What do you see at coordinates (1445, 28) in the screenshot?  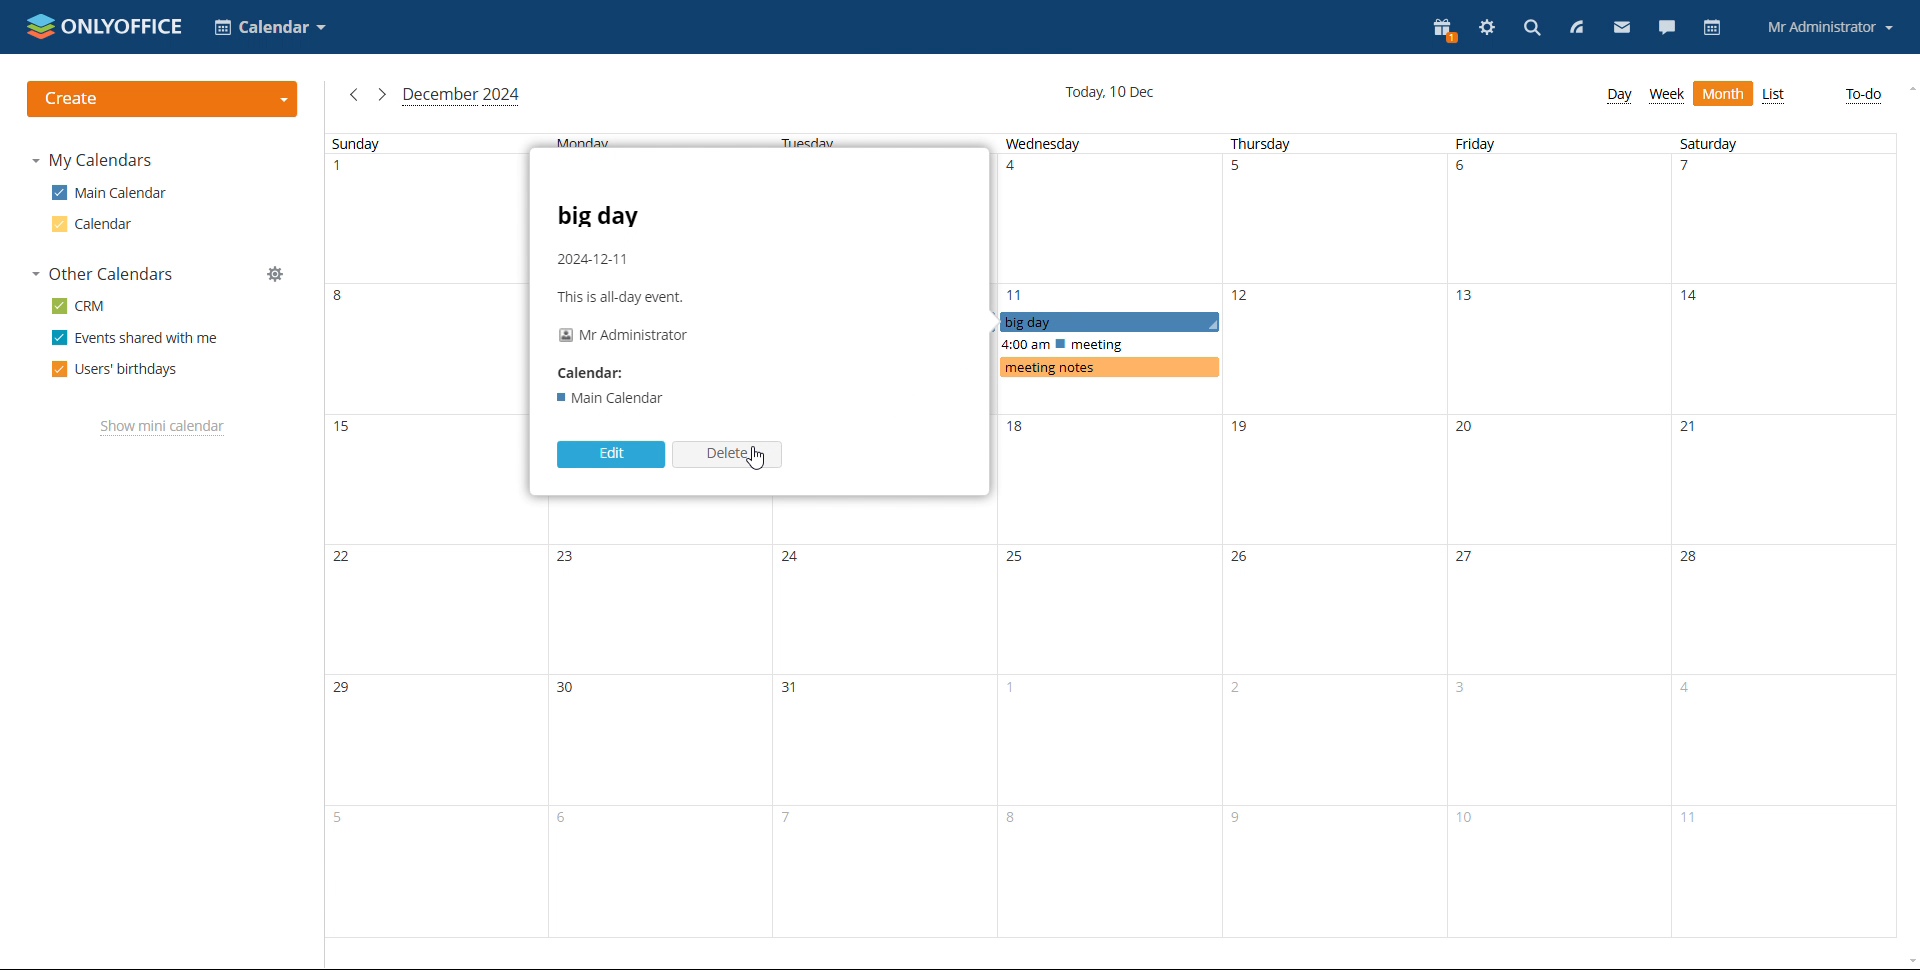 I see `present` at bounding box center [1445, 28].